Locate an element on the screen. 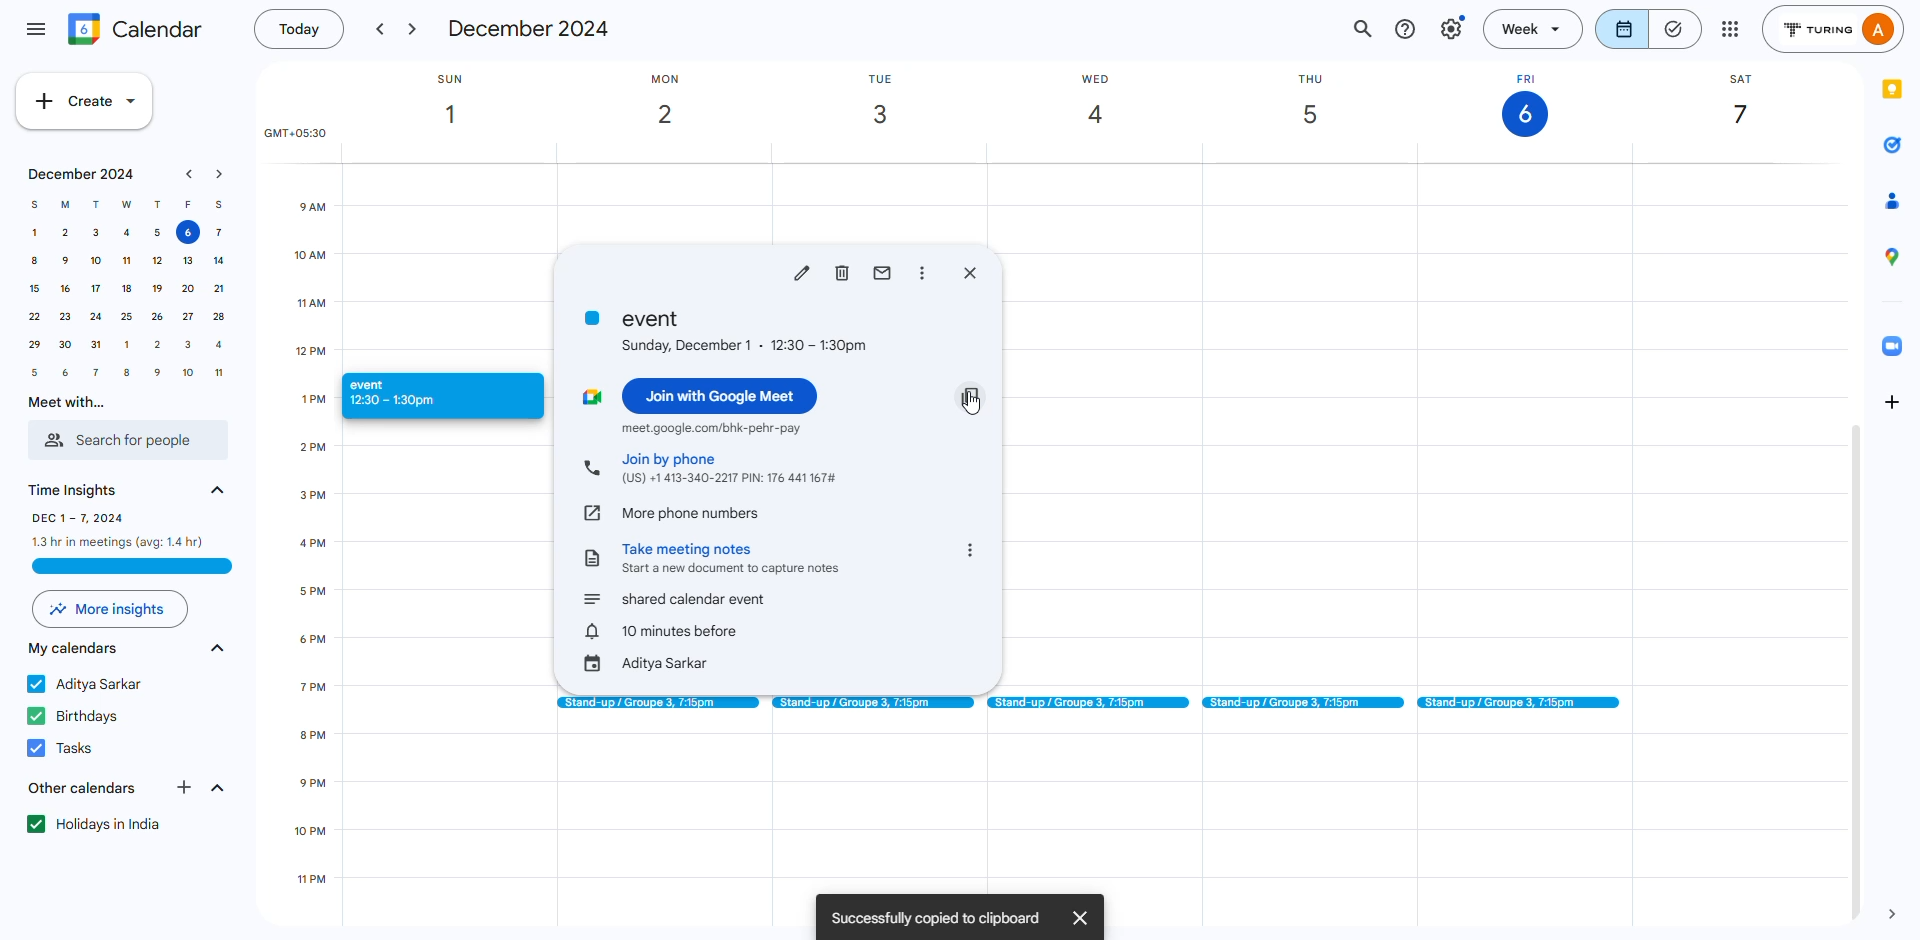 Image resolution: width=1920 pixels, height=940 pixels. event is located at coordinates (422, 395).